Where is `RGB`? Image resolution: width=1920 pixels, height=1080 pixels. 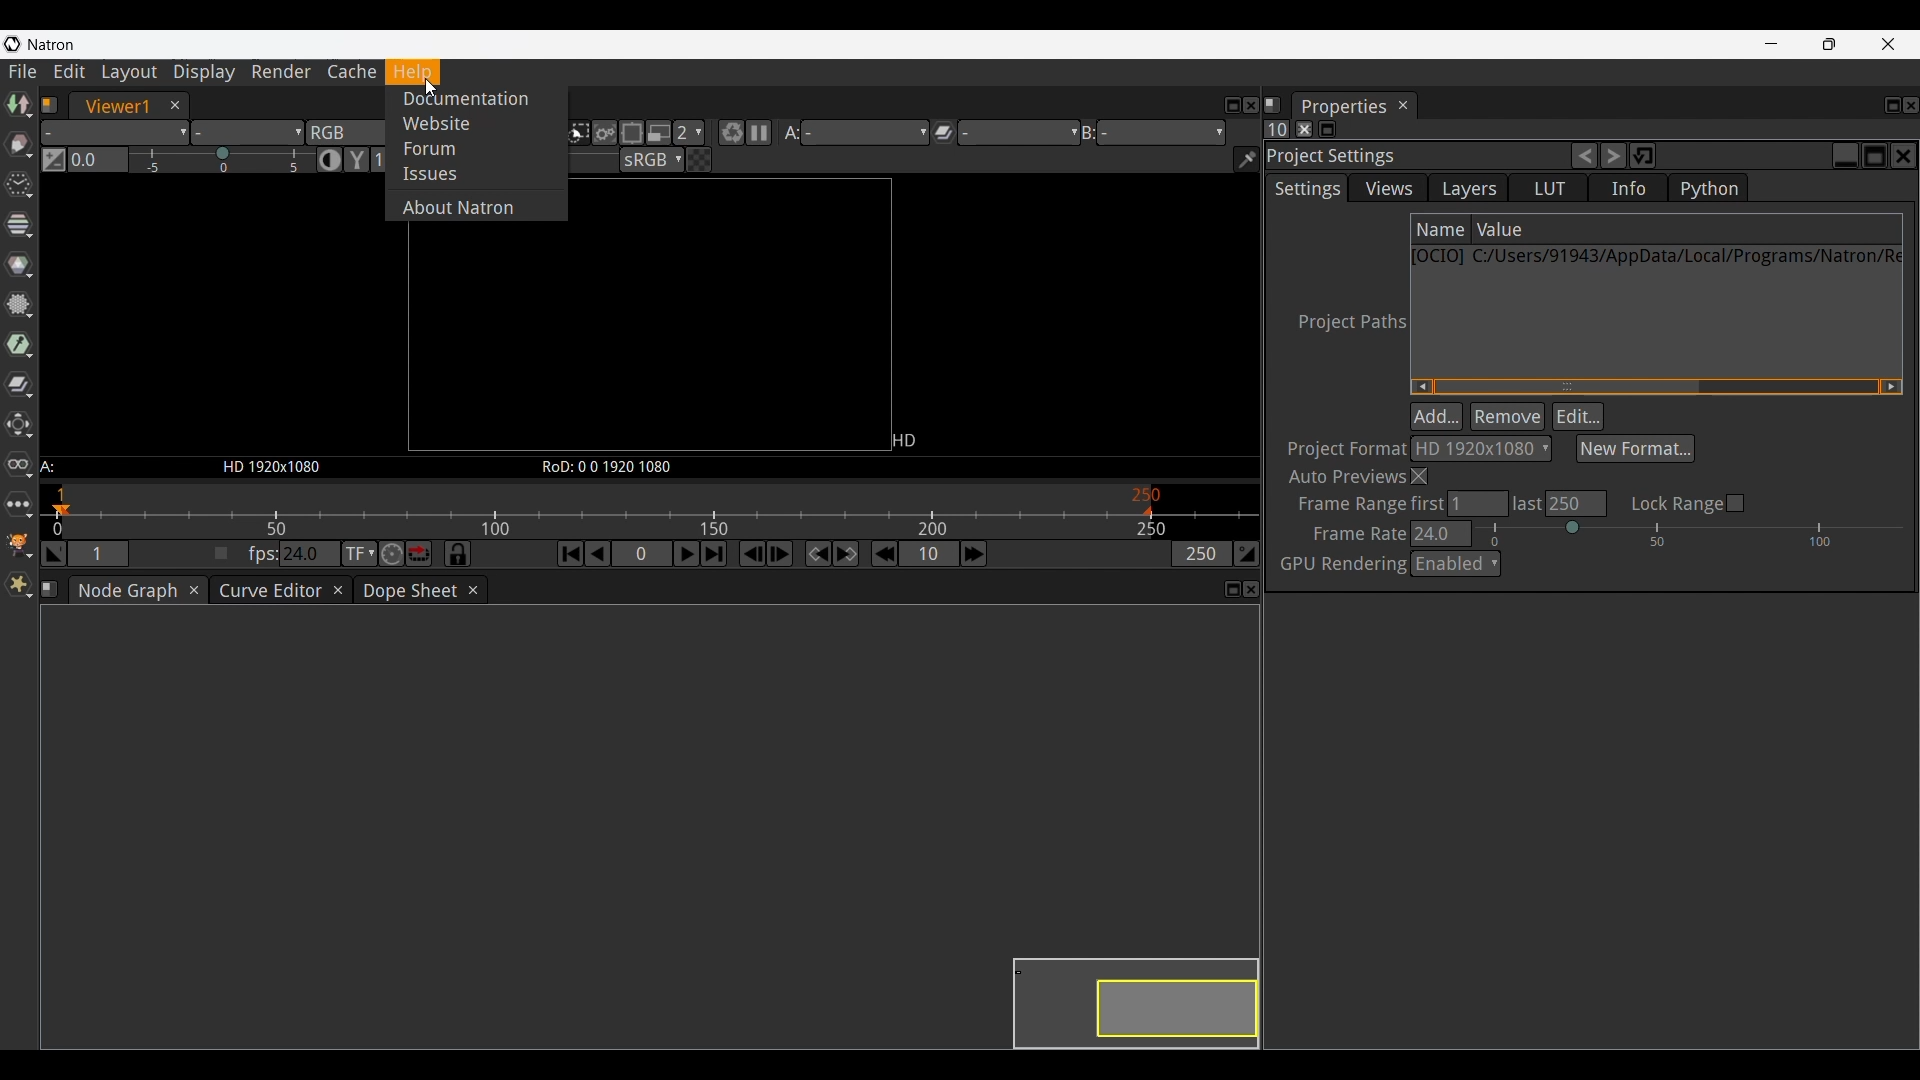
RGB is located at coordinates (344, 133).